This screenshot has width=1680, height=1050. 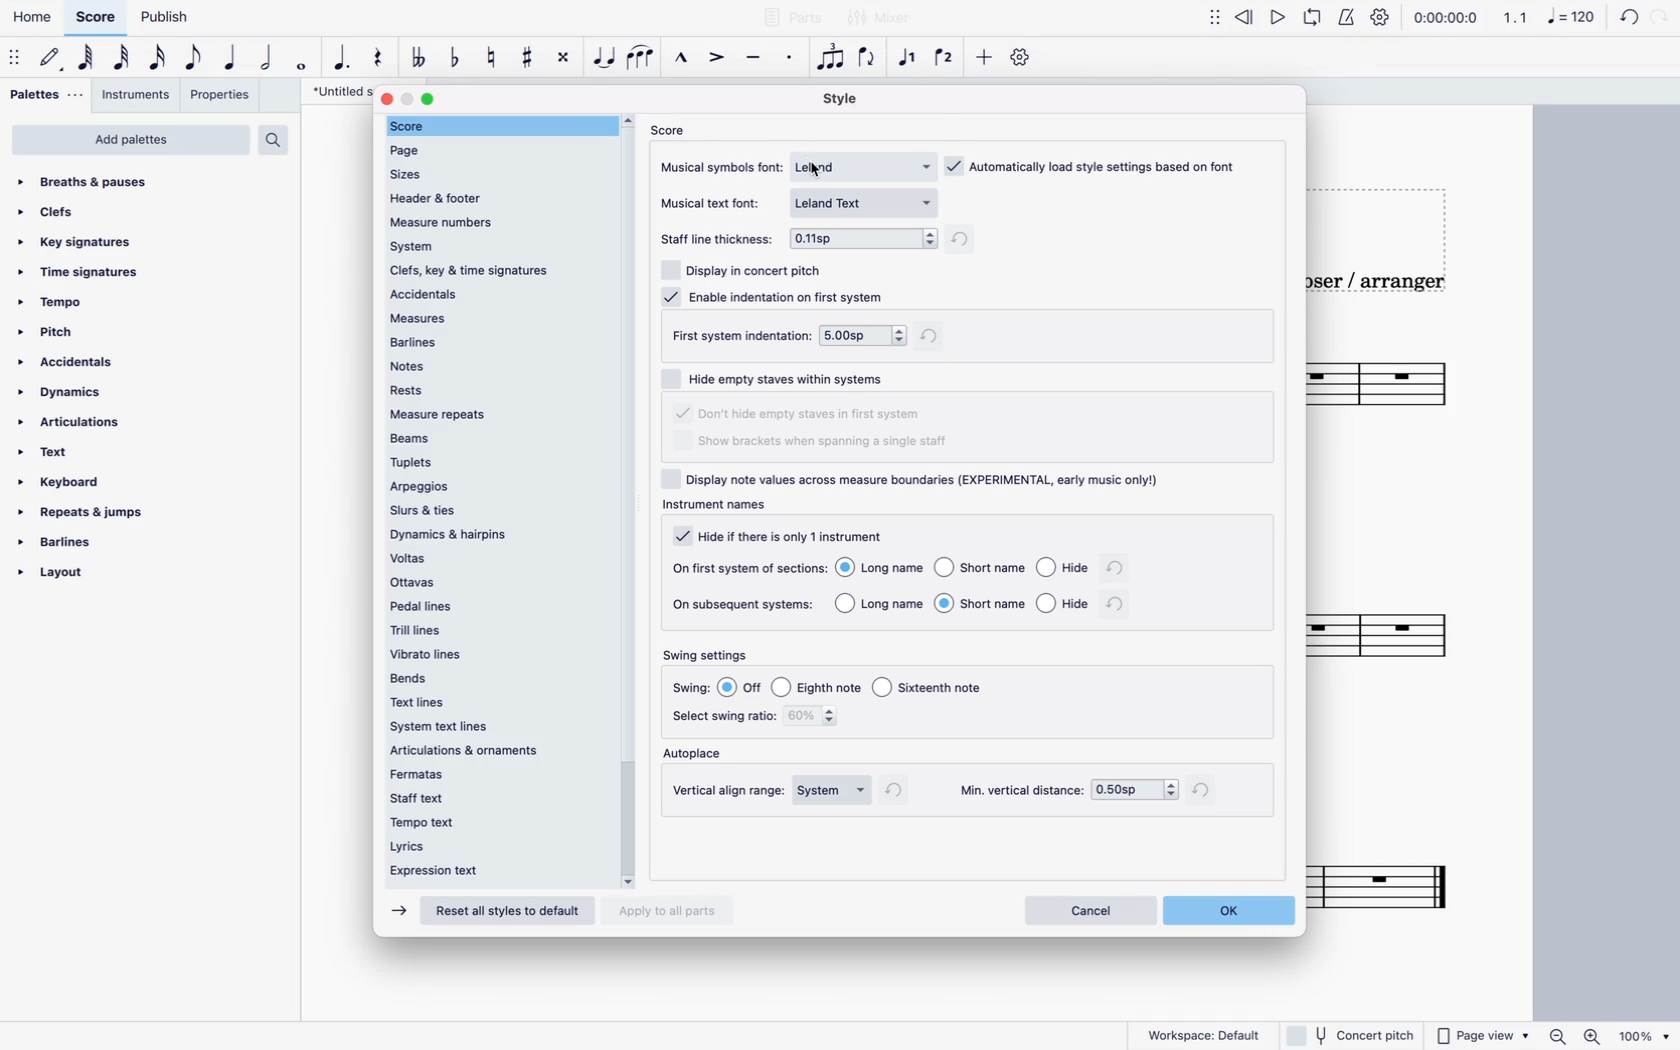 I want to click on text lines, so click(x=496, y=704).